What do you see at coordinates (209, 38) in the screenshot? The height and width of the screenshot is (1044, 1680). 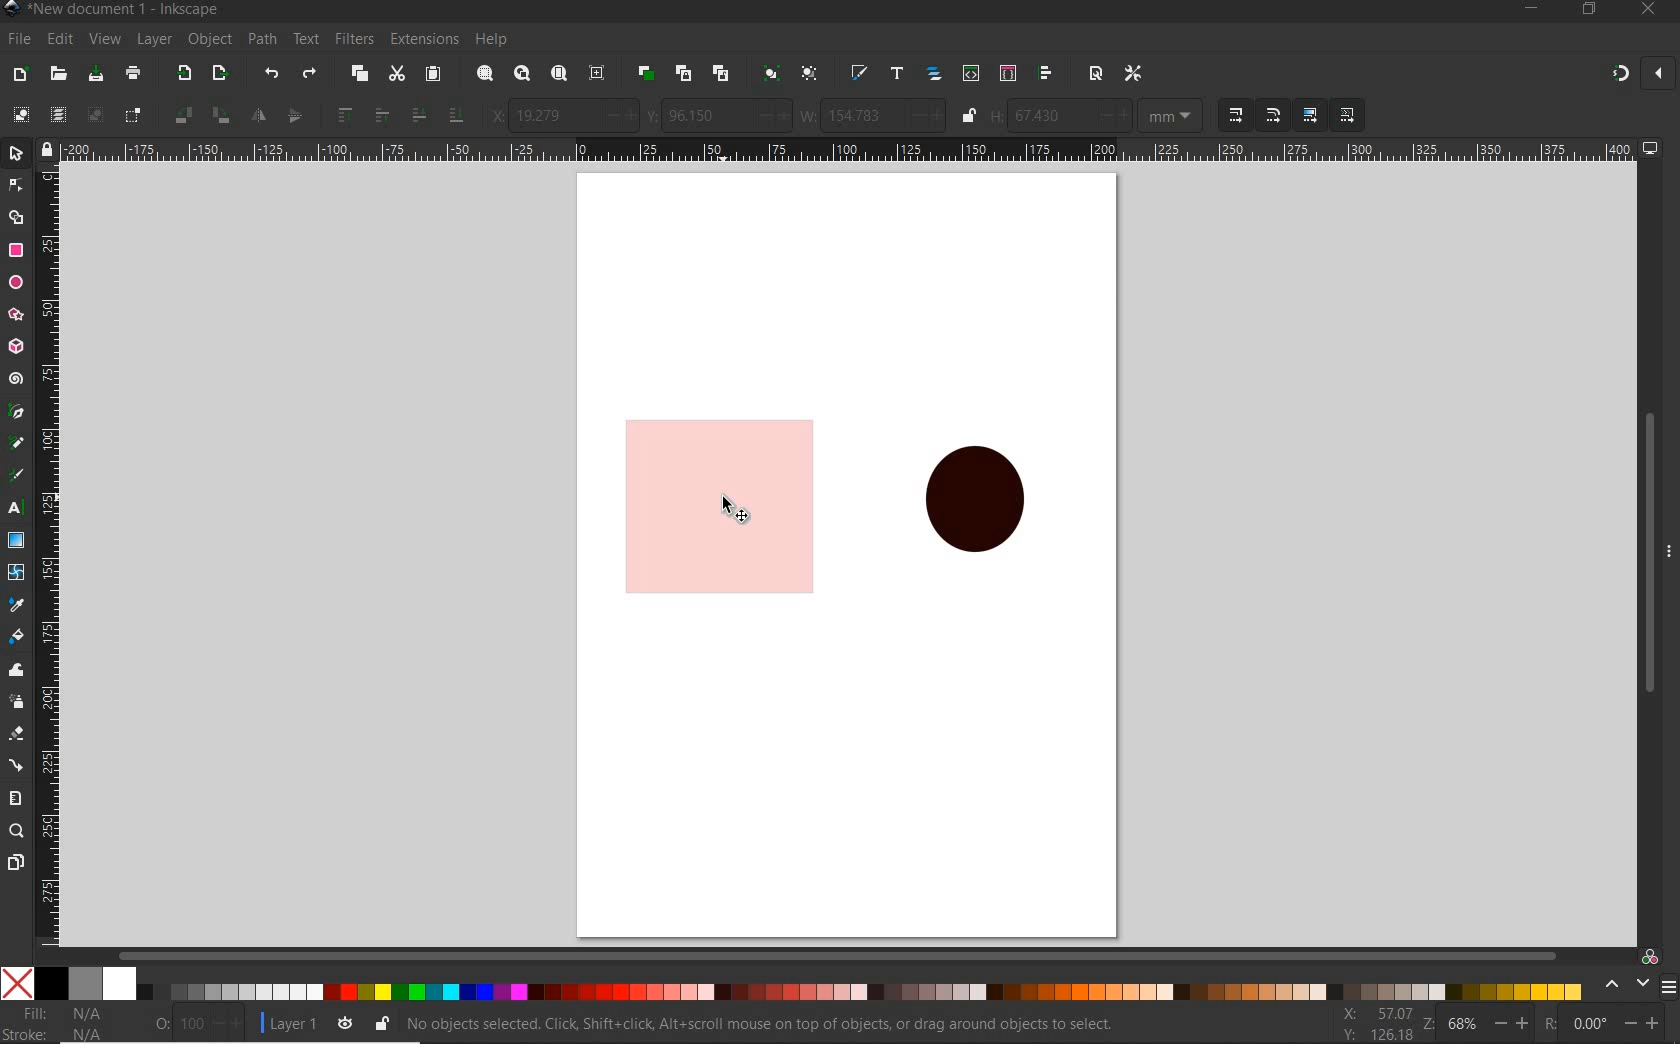 I see `object` at bounding box center [209, 38].